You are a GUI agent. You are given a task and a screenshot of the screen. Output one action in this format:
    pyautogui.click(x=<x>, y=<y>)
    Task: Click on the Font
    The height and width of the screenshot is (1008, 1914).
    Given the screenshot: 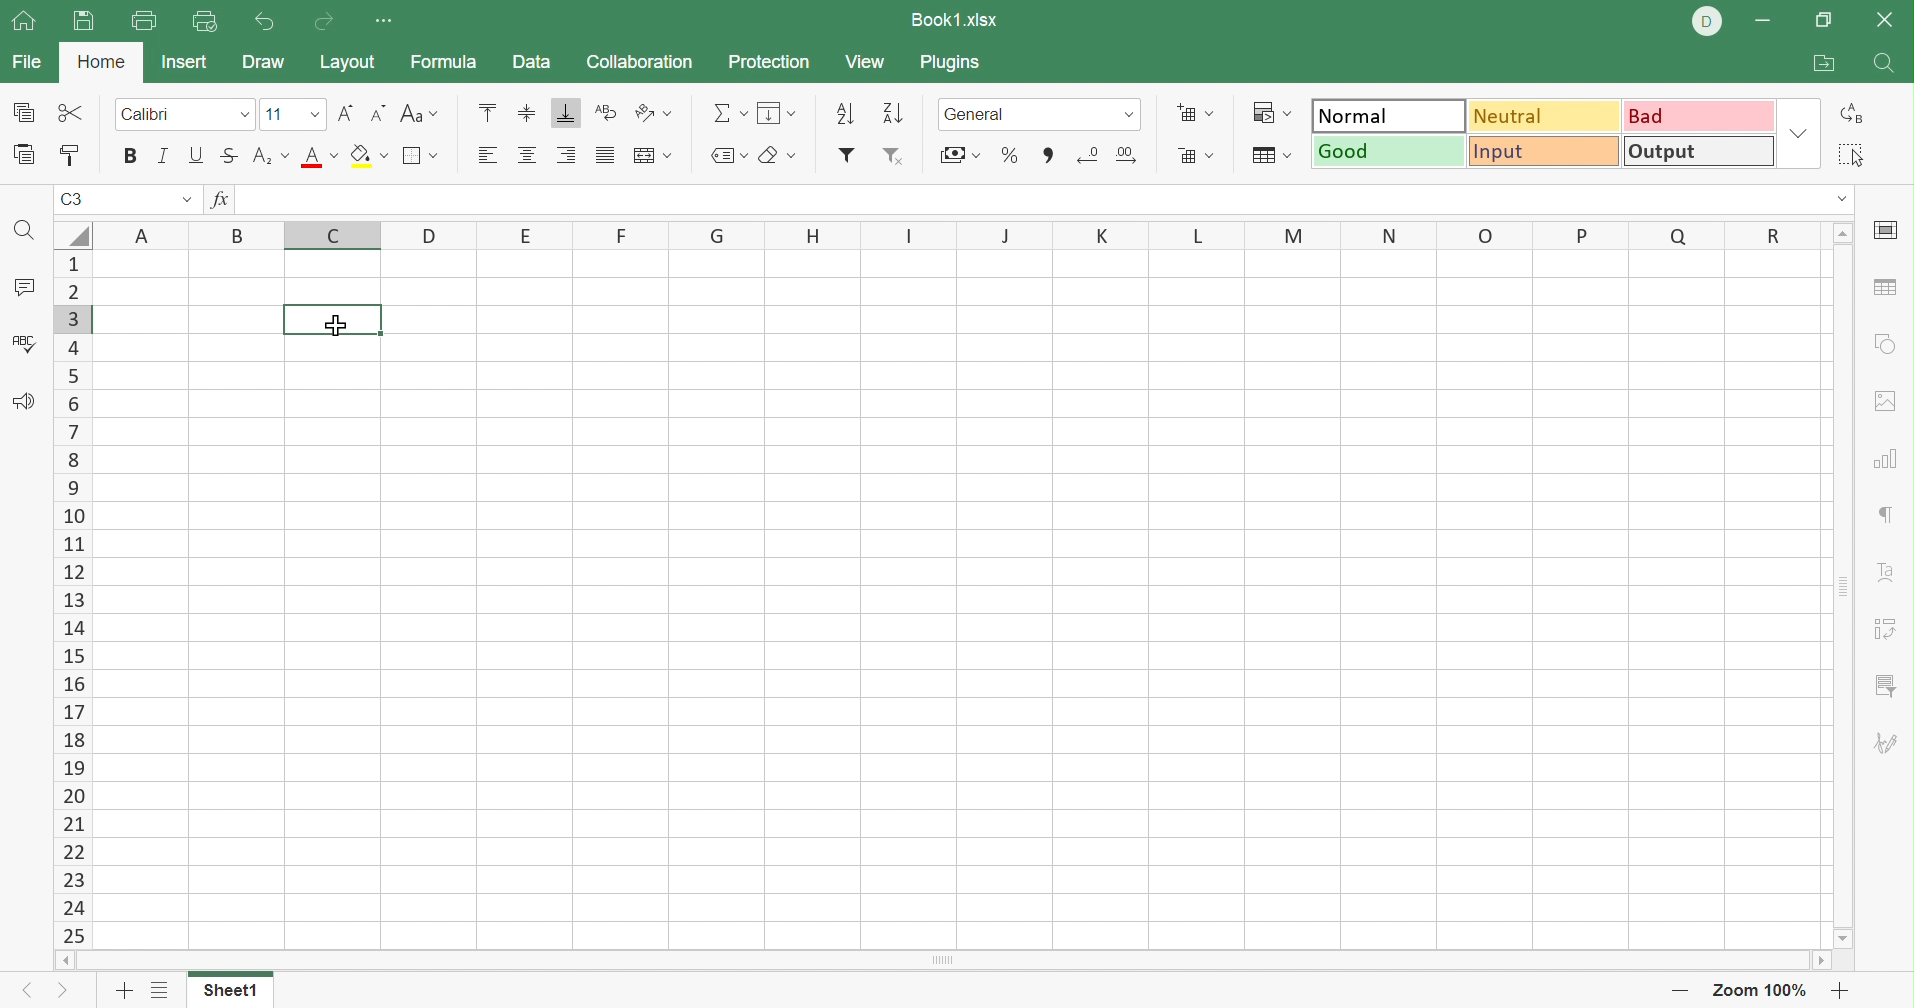 What is the action you would take?
    pyautogui.click(x=187, y=115)
    